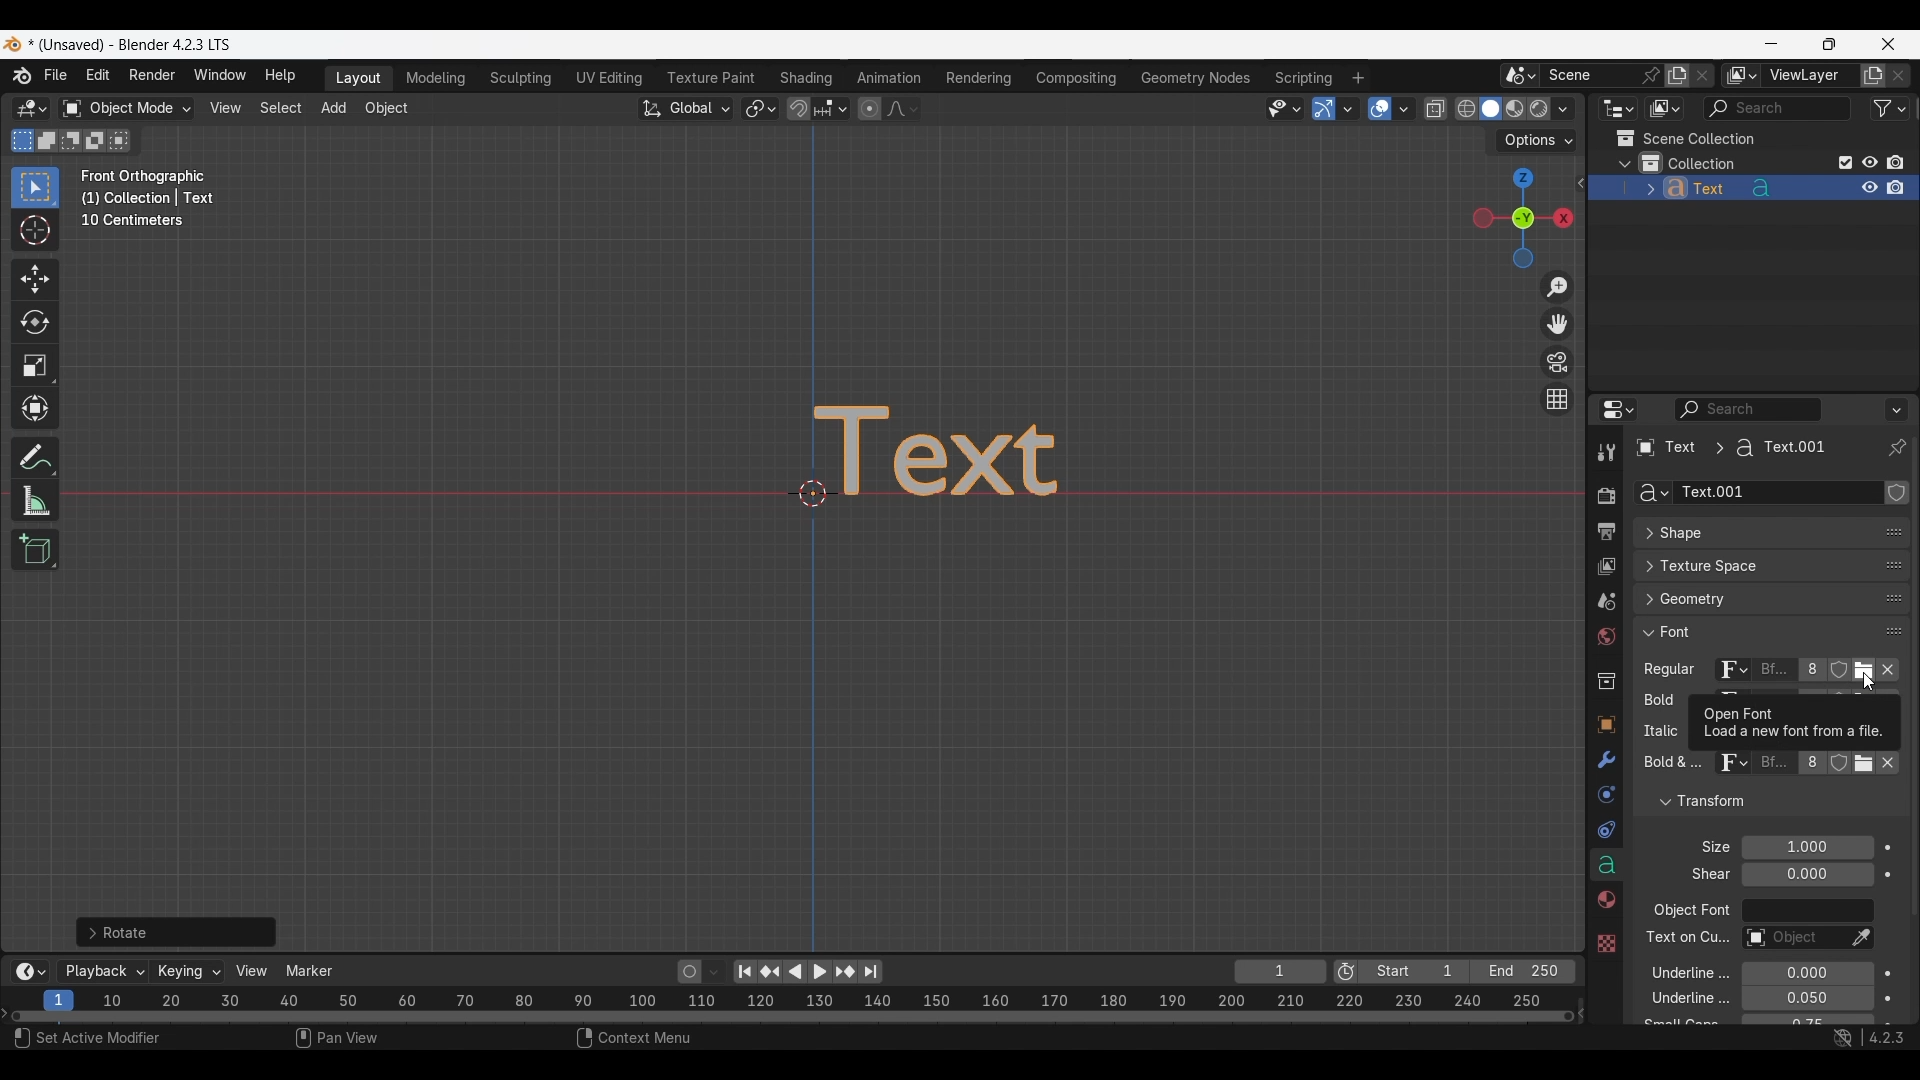 This screenshot has height=1080, width=1920. Describe the element at coordinates (1889, 43) in the screenshot. I see `Close interface` at that location.